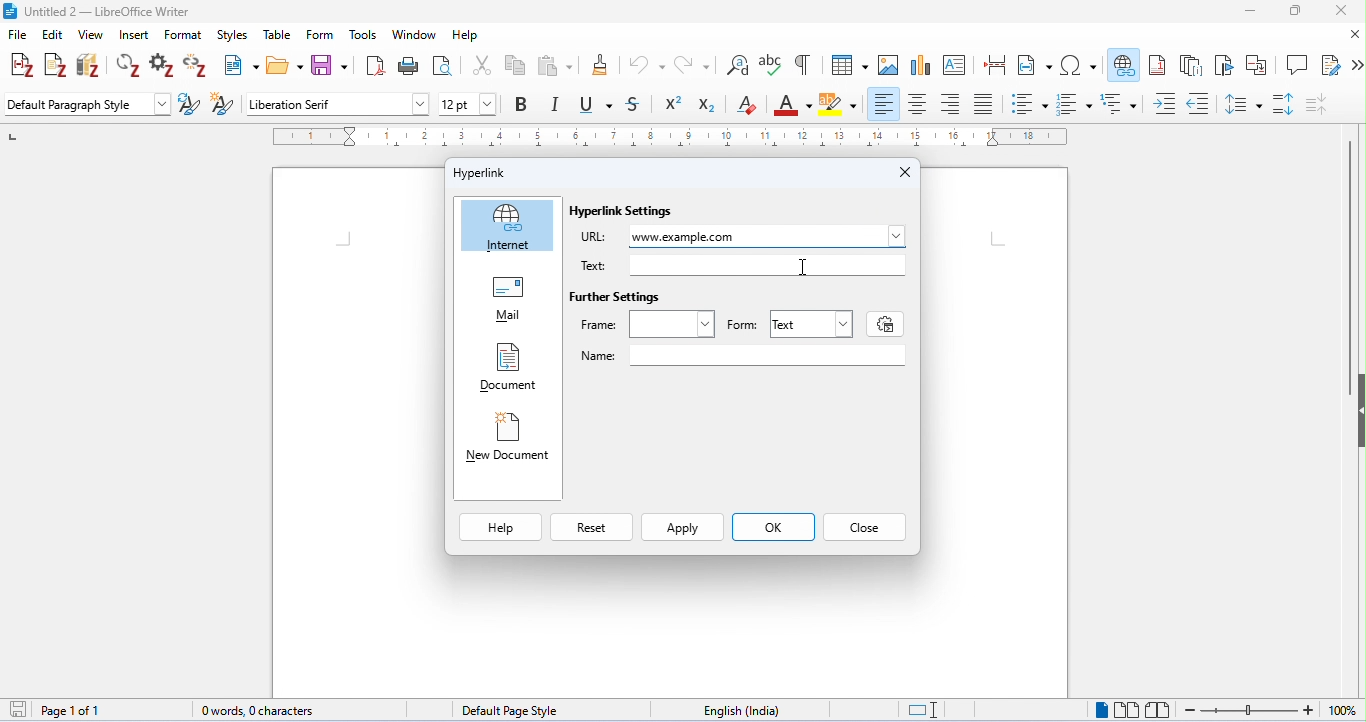  What do you see at coordinates (803, 64) in the screenshot?
I see `toggle formatting marks` at bounding box center [803, 64].